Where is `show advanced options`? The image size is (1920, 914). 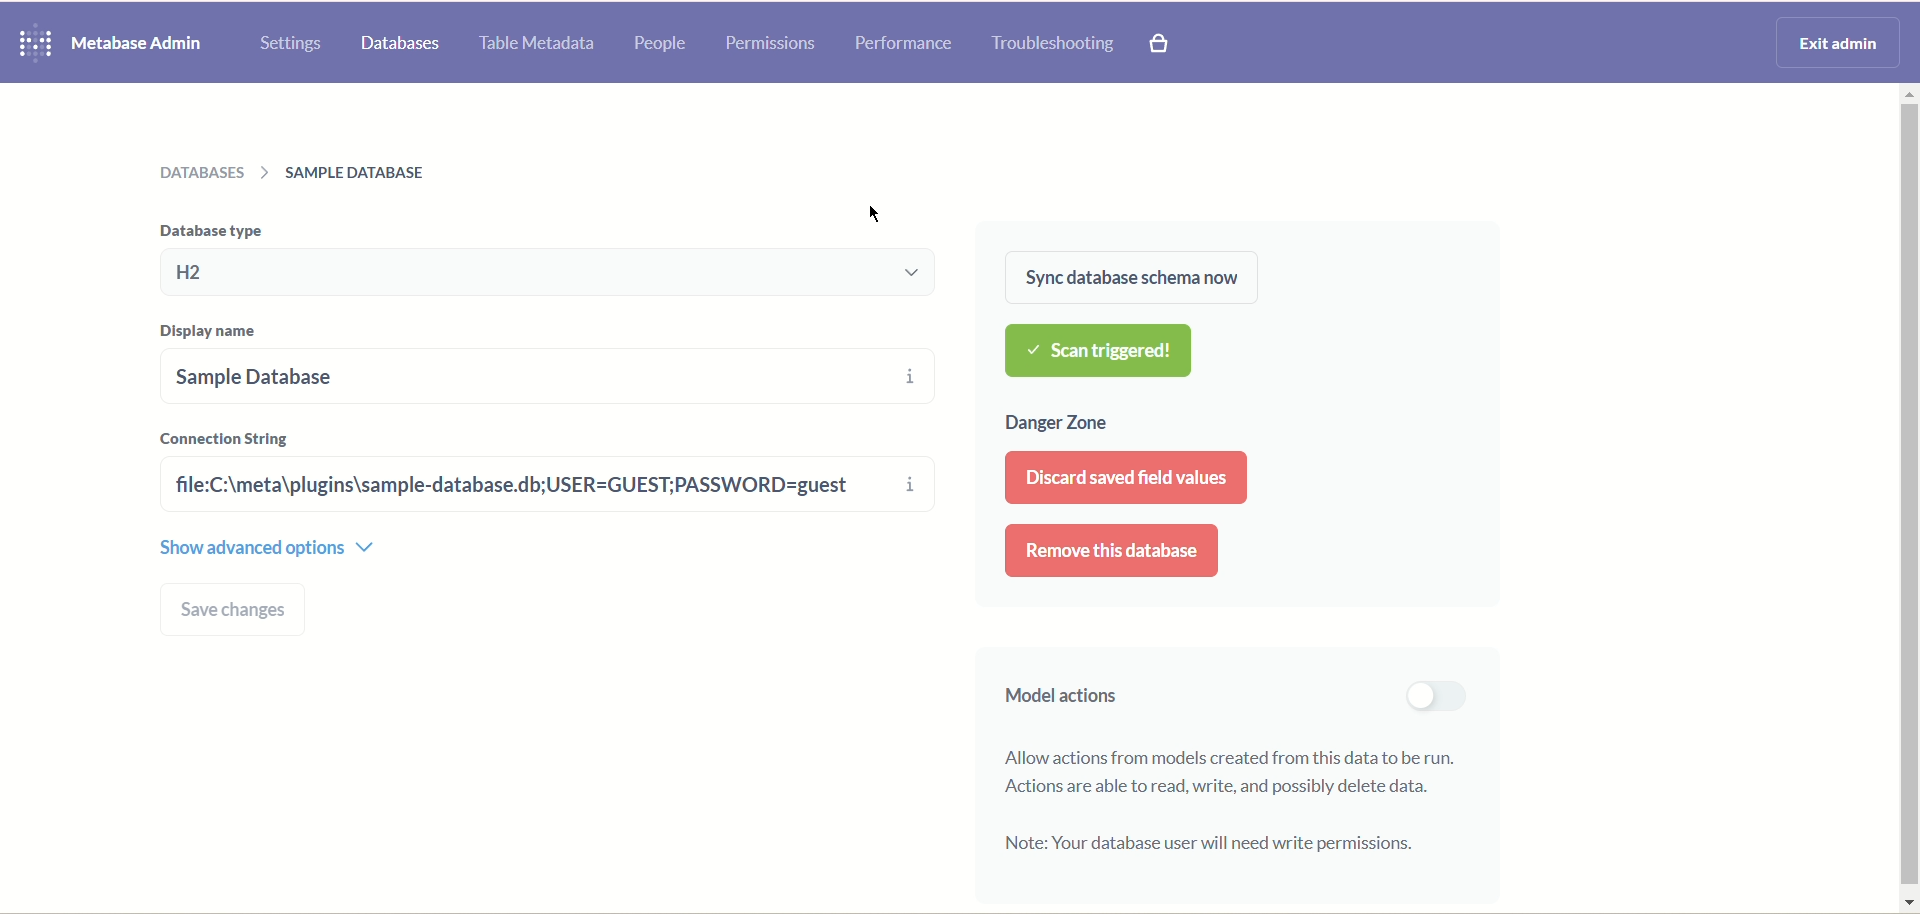
show advanced options is located at coordinates (268, 545).